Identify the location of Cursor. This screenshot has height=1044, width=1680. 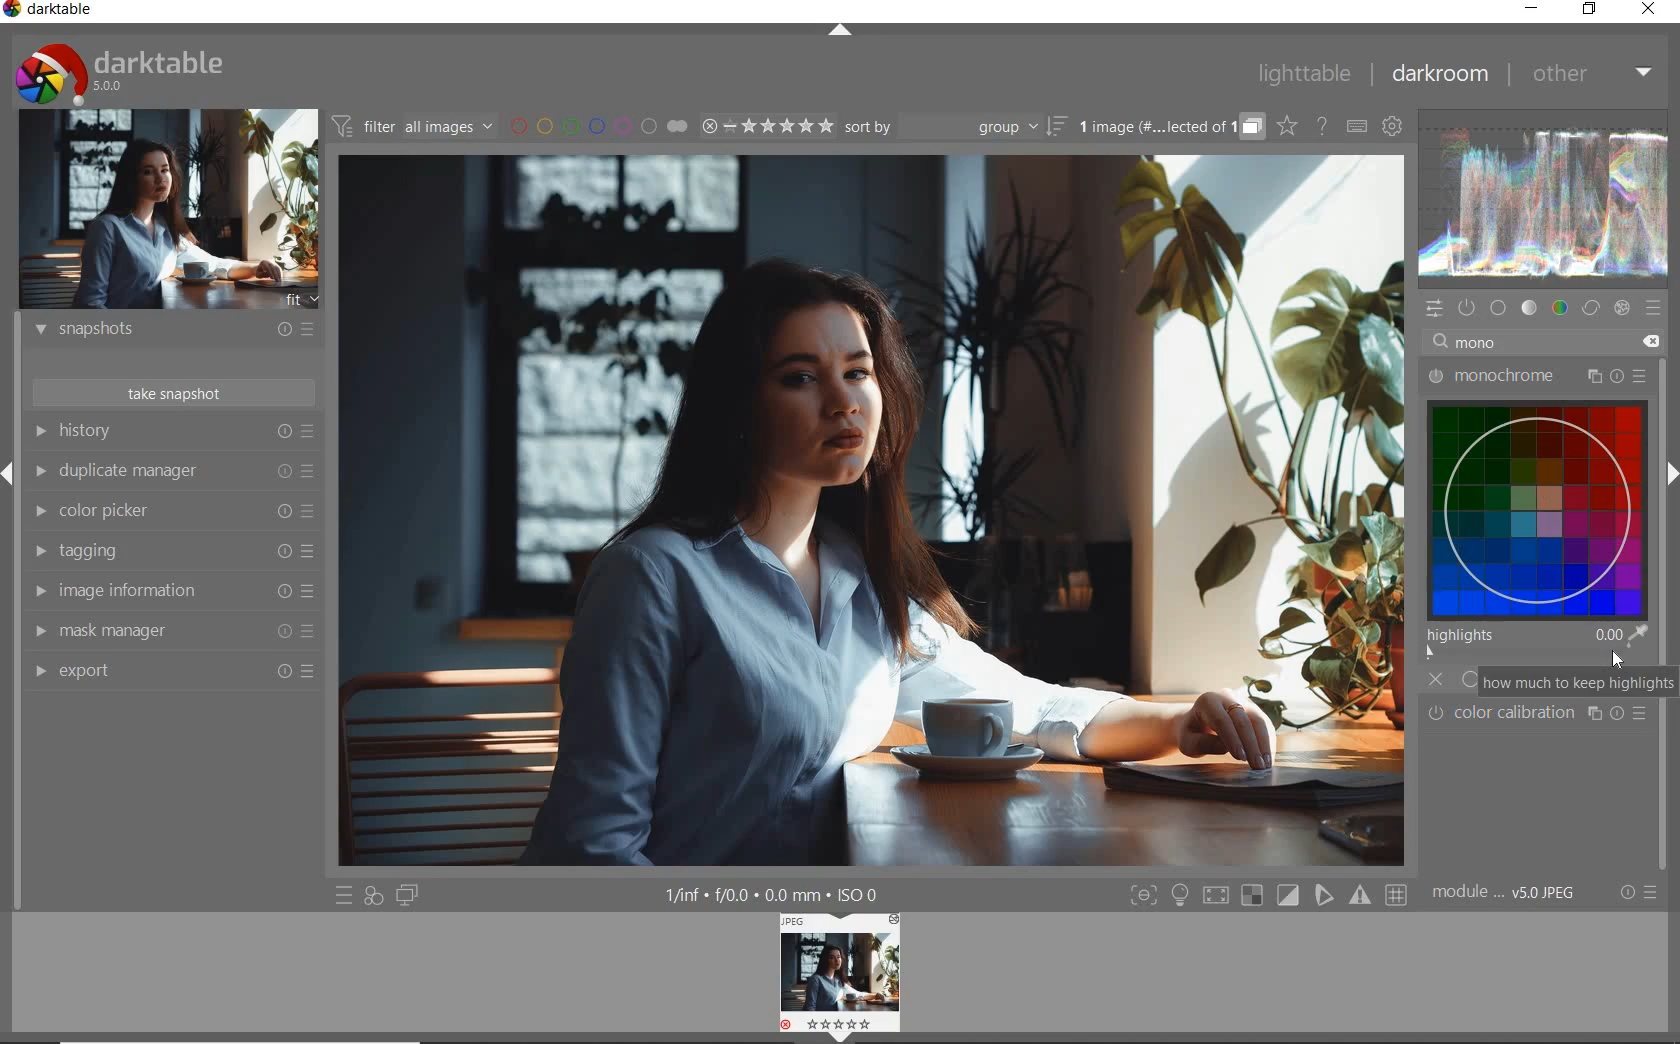
(1620, 658).